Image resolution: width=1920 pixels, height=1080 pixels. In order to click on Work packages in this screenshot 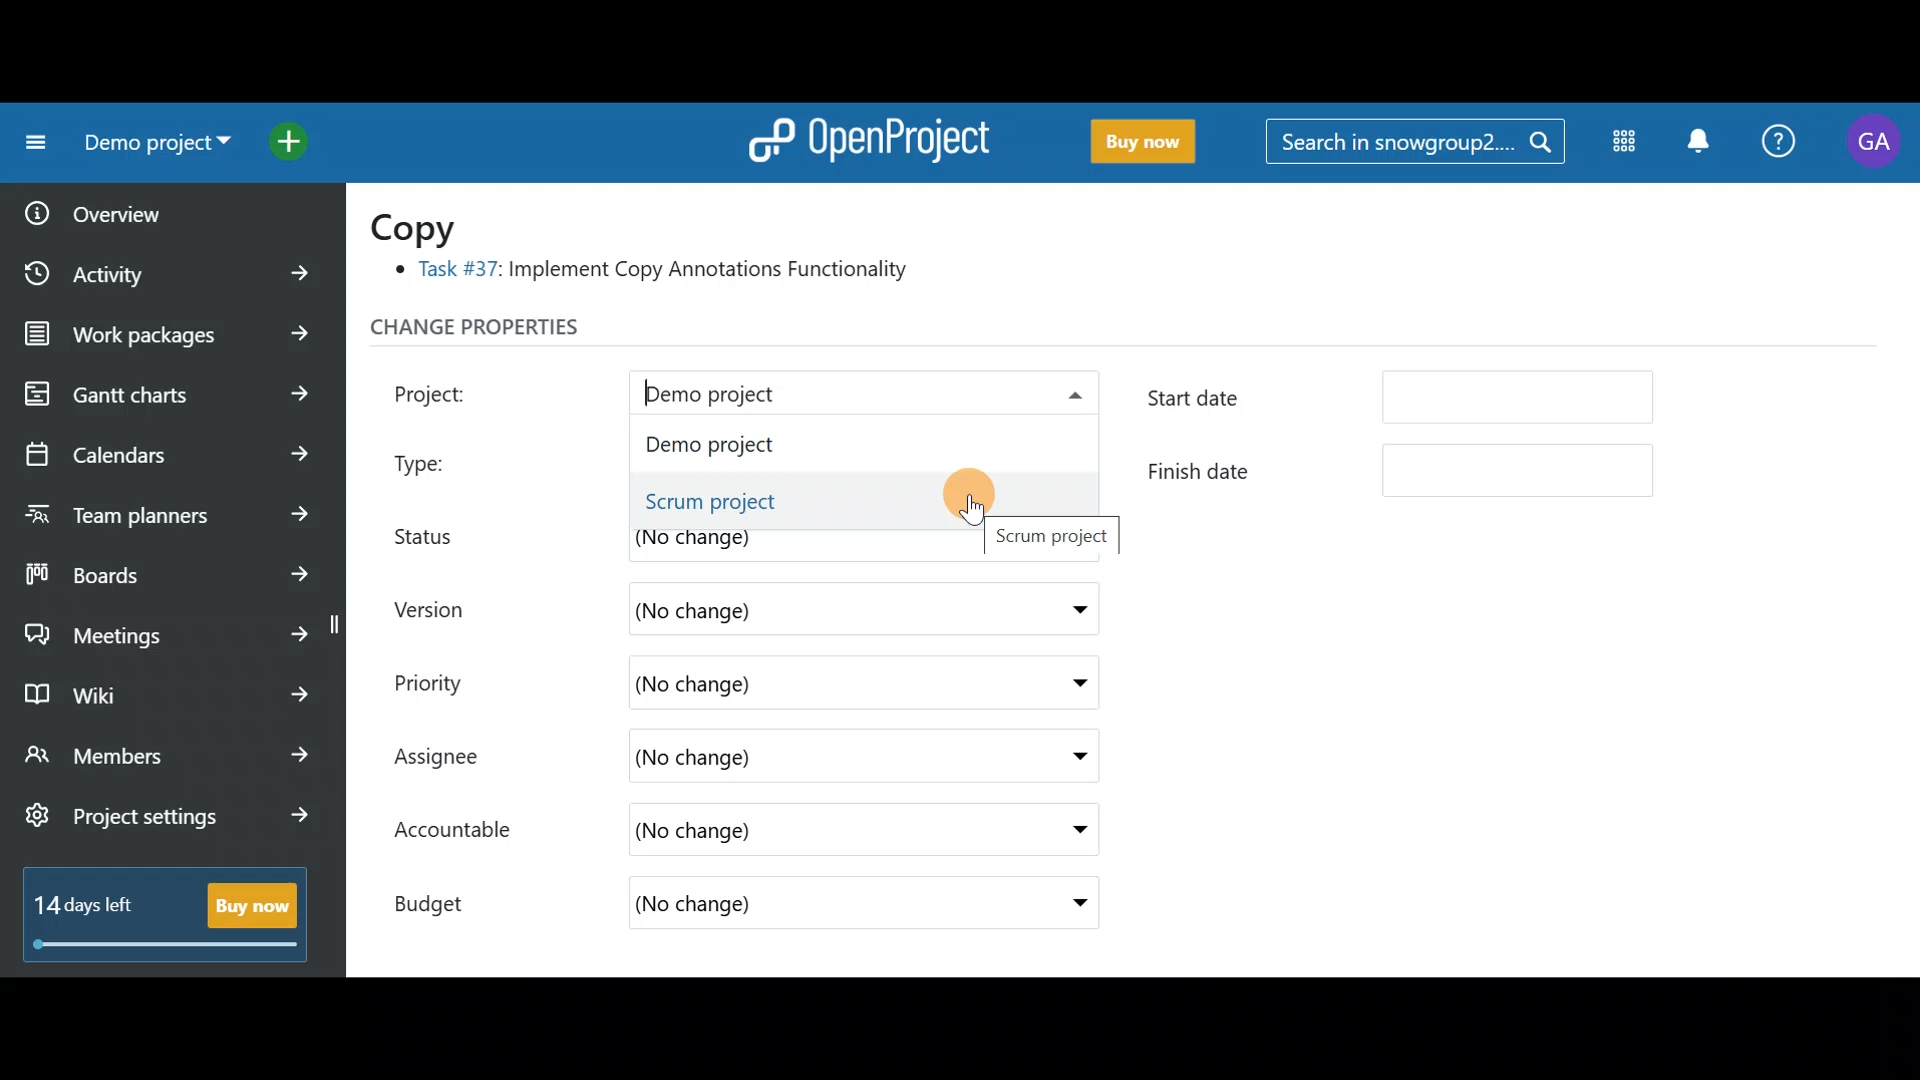, I will do `click(172, 334)`.